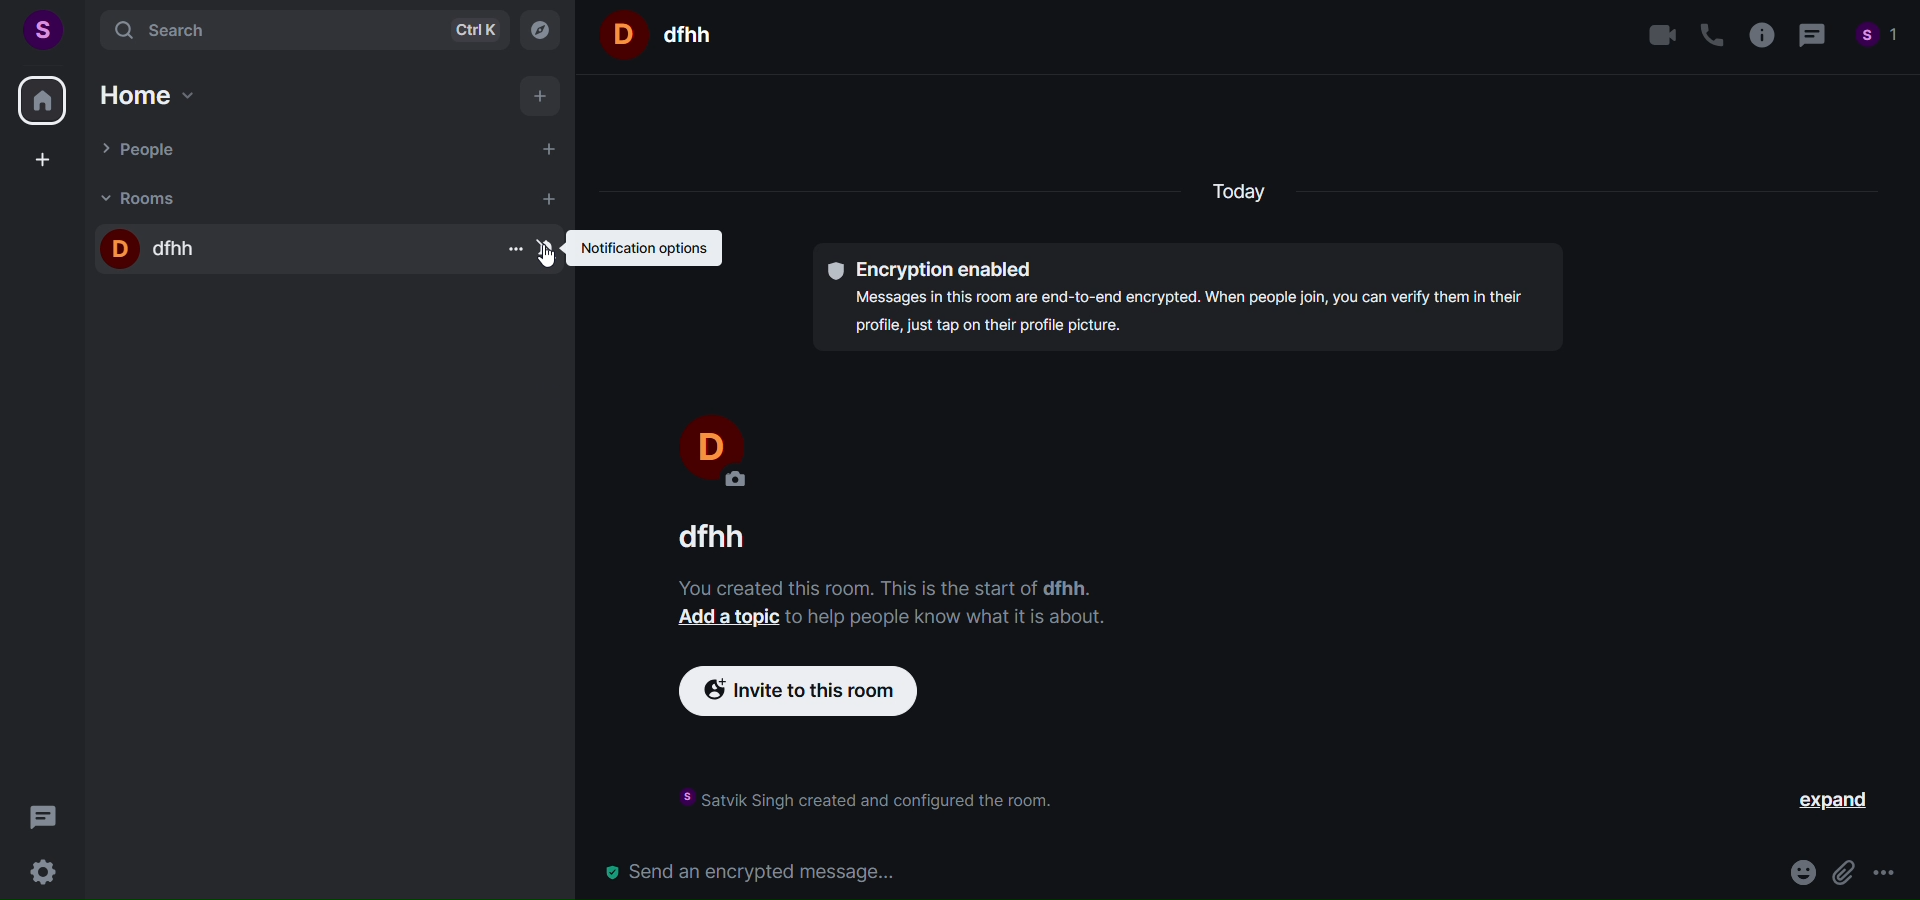 The height and width of the screenshot is (900, 1920). What do you see at coordinates (539, 99) in the screenshot?
I see `add` at bounding box center [539, 99].